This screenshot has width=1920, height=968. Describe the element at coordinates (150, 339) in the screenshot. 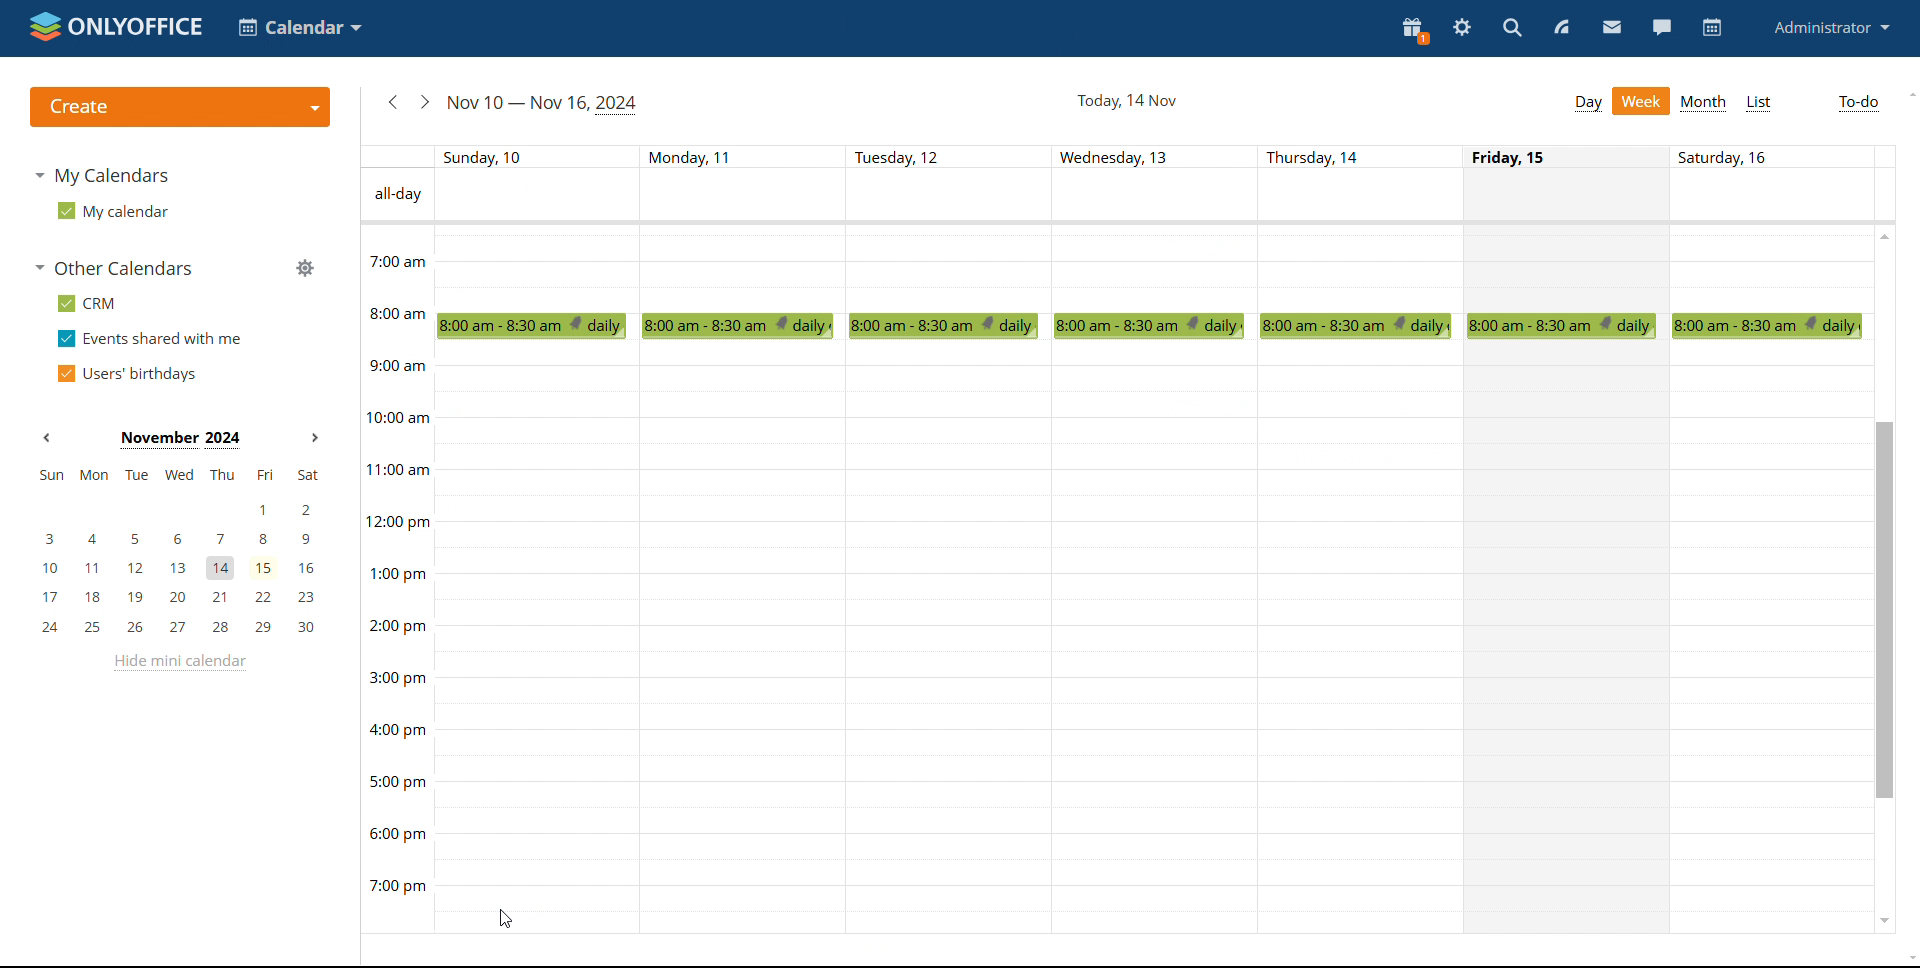

I see `events shared with me` at that location.